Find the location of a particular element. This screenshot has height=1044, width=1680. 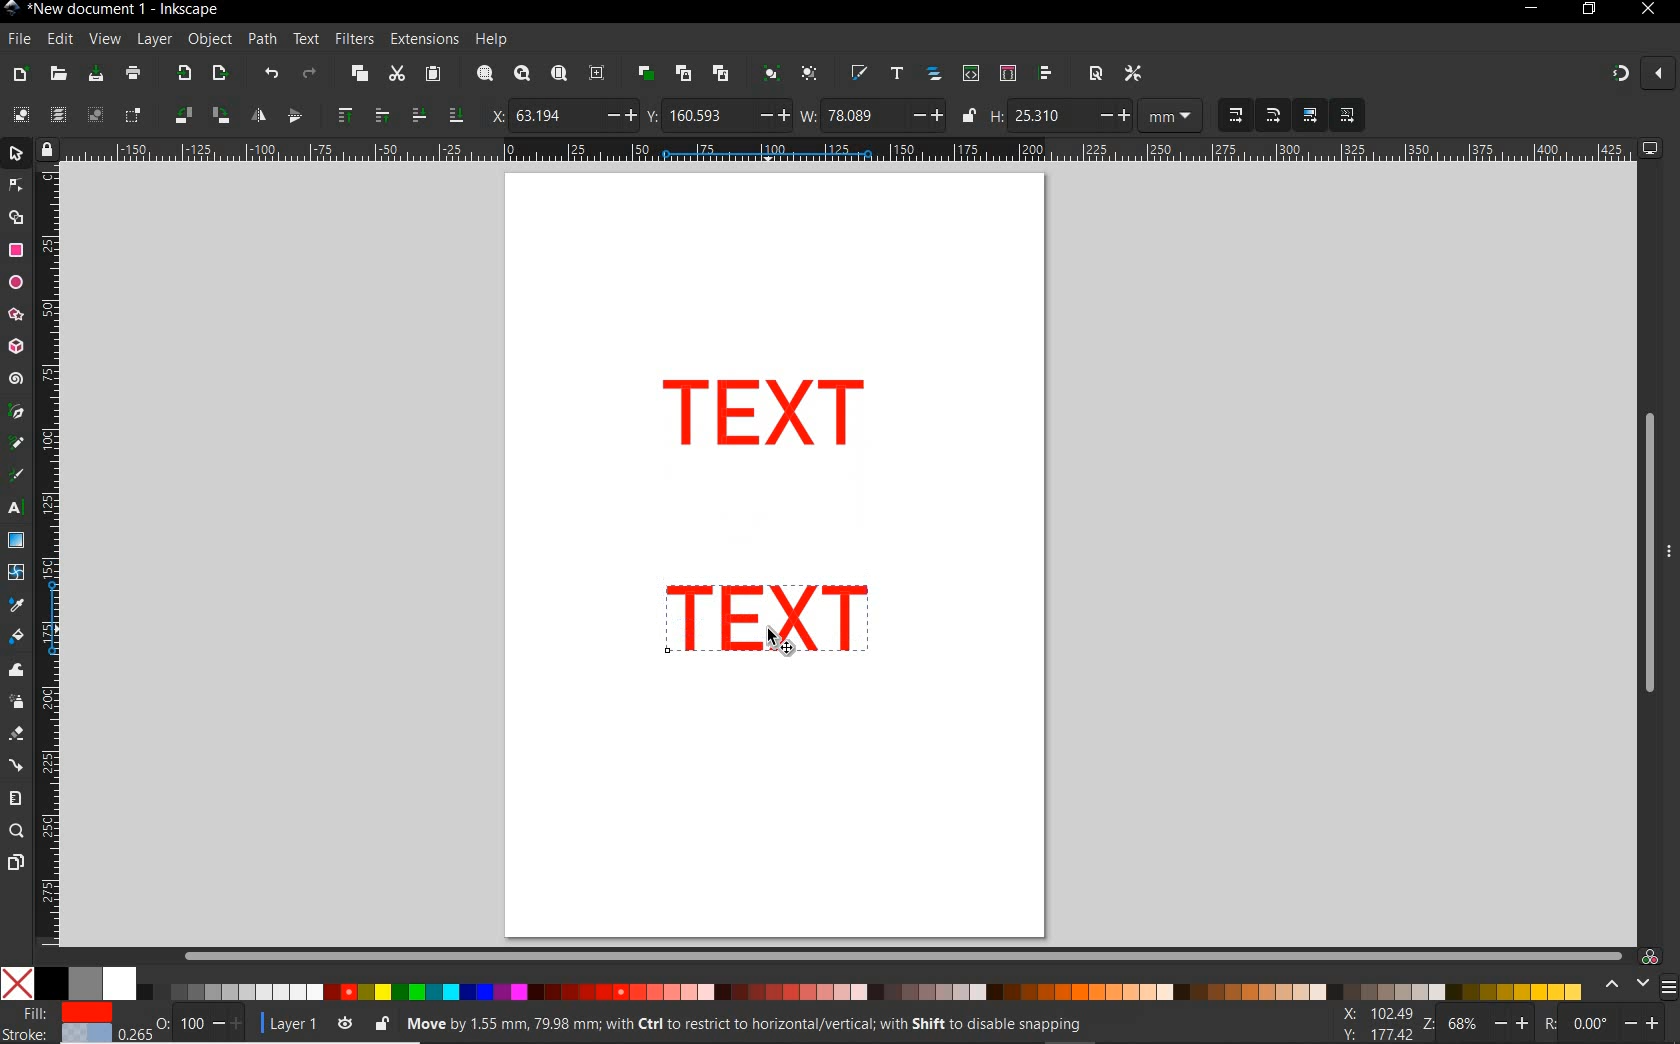

MOVE PATTERNS is located at coordinates (1346, 116).